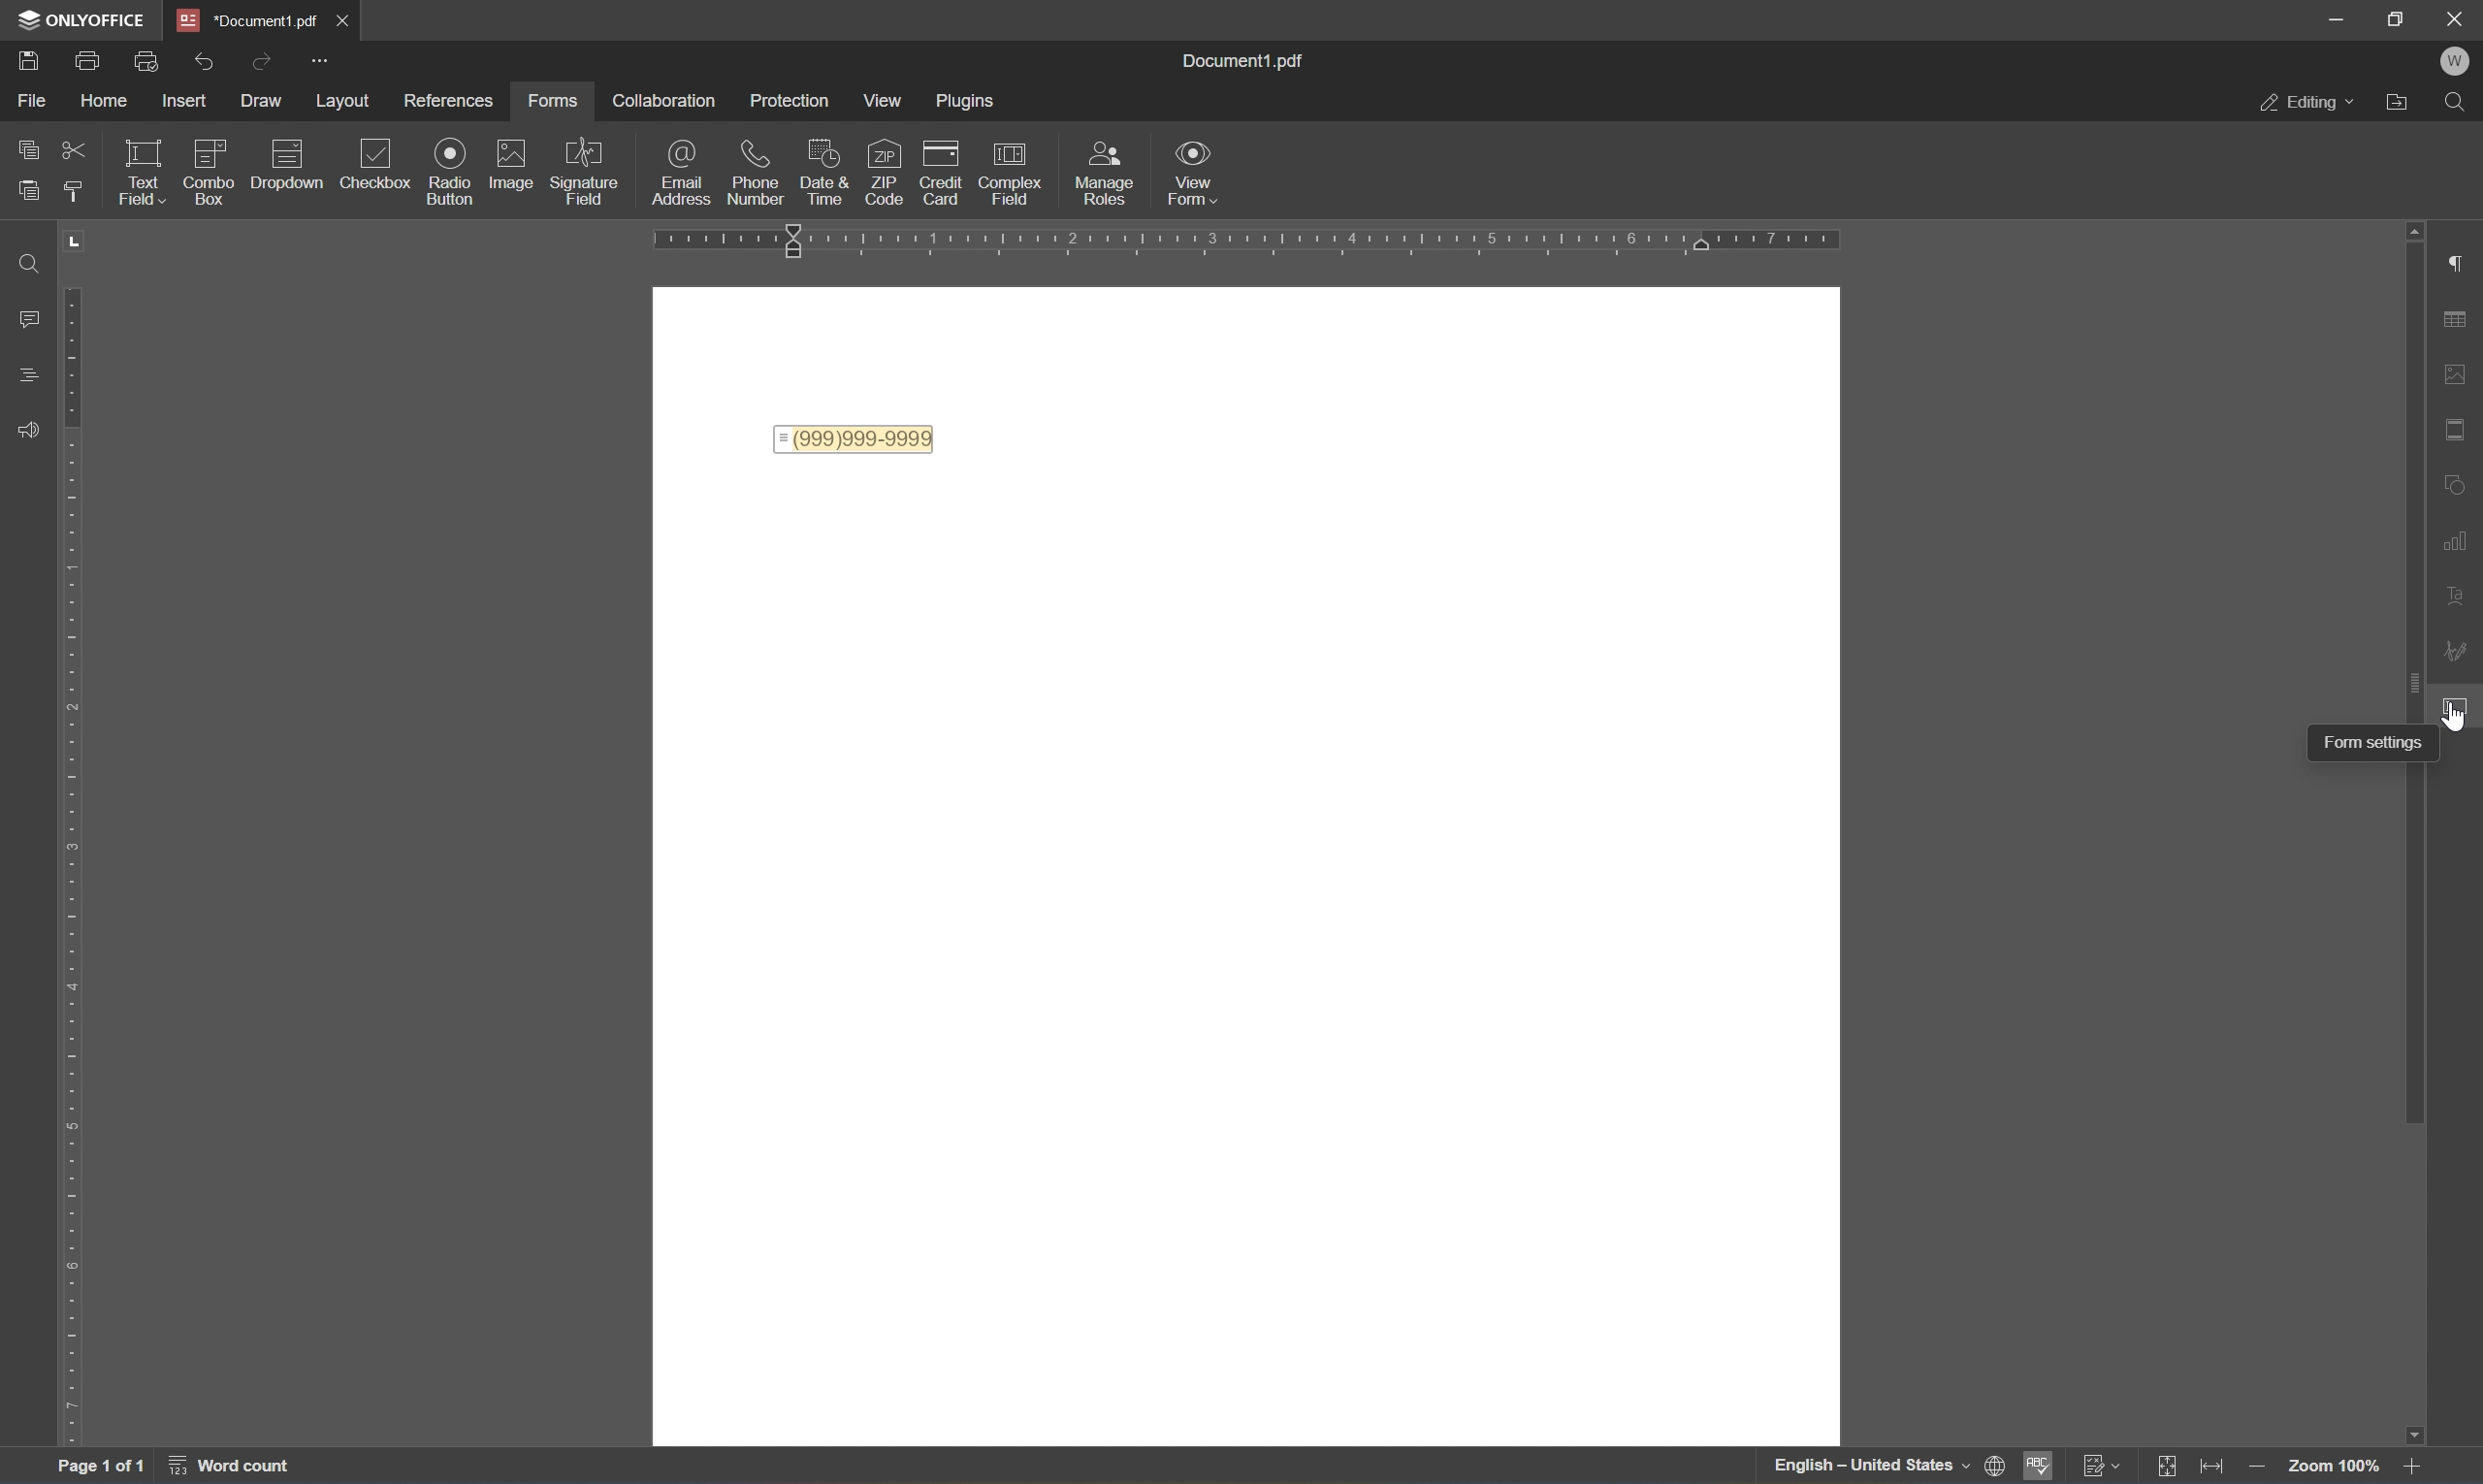 This screenshot has height=1484, width=2483. What do you see at coordinates (2307, 102) in the screenshot?
I see `editing` at bounding box center [2307, 102].